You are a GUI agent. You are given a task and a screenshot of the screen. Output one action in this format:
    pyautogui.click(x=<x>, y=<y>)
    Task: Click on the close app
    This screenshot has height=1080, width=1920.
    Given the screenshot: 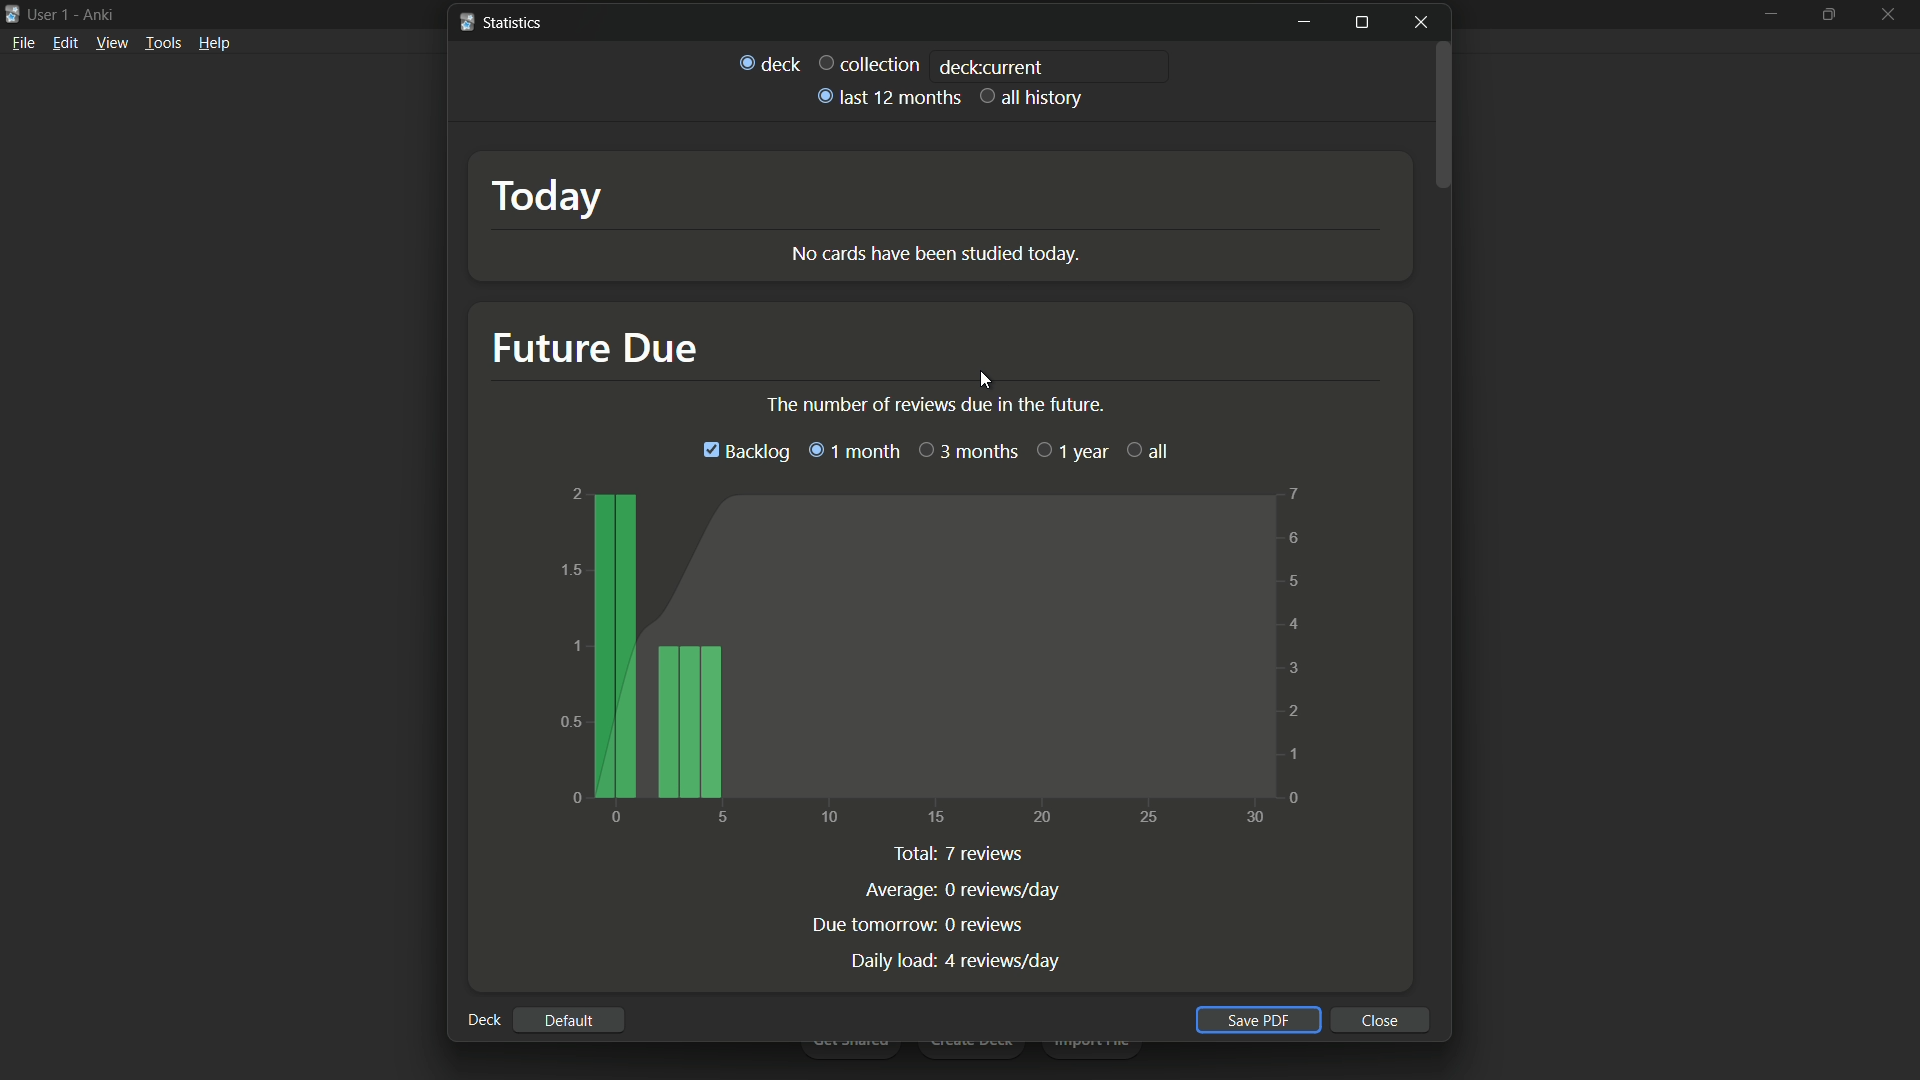 What is the action you would take?
    pyautogui.click(x=1890, y=15)
    